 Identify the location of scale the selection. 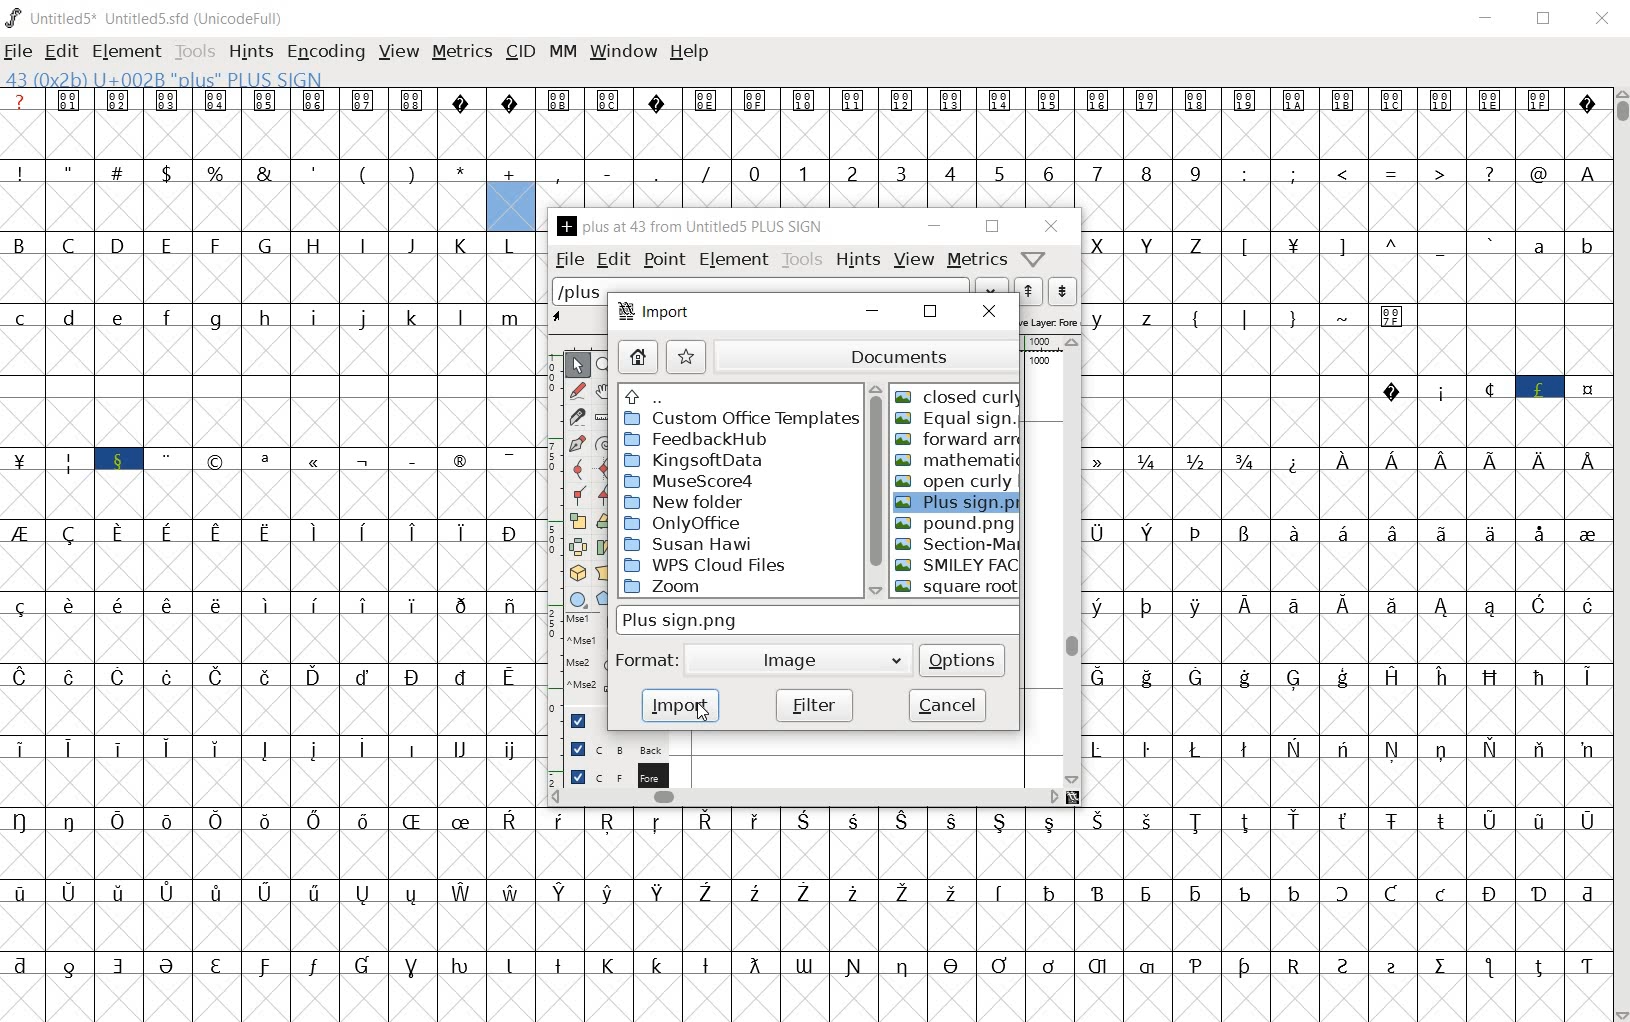
(577, 521).